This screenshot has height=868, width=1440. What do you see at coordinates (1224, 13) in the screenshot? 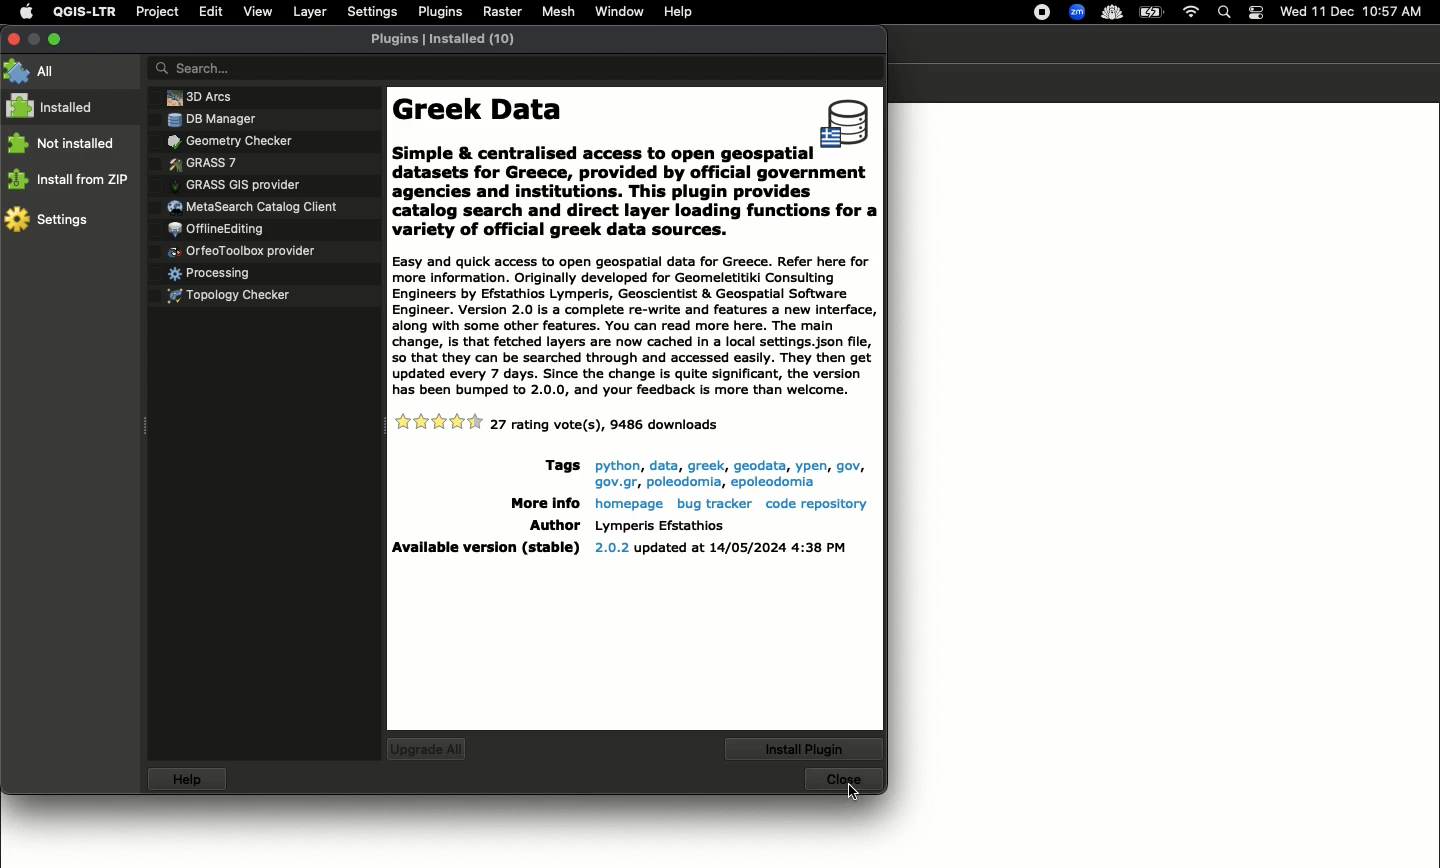
I see `Search` at bounding box center [1224, 13].